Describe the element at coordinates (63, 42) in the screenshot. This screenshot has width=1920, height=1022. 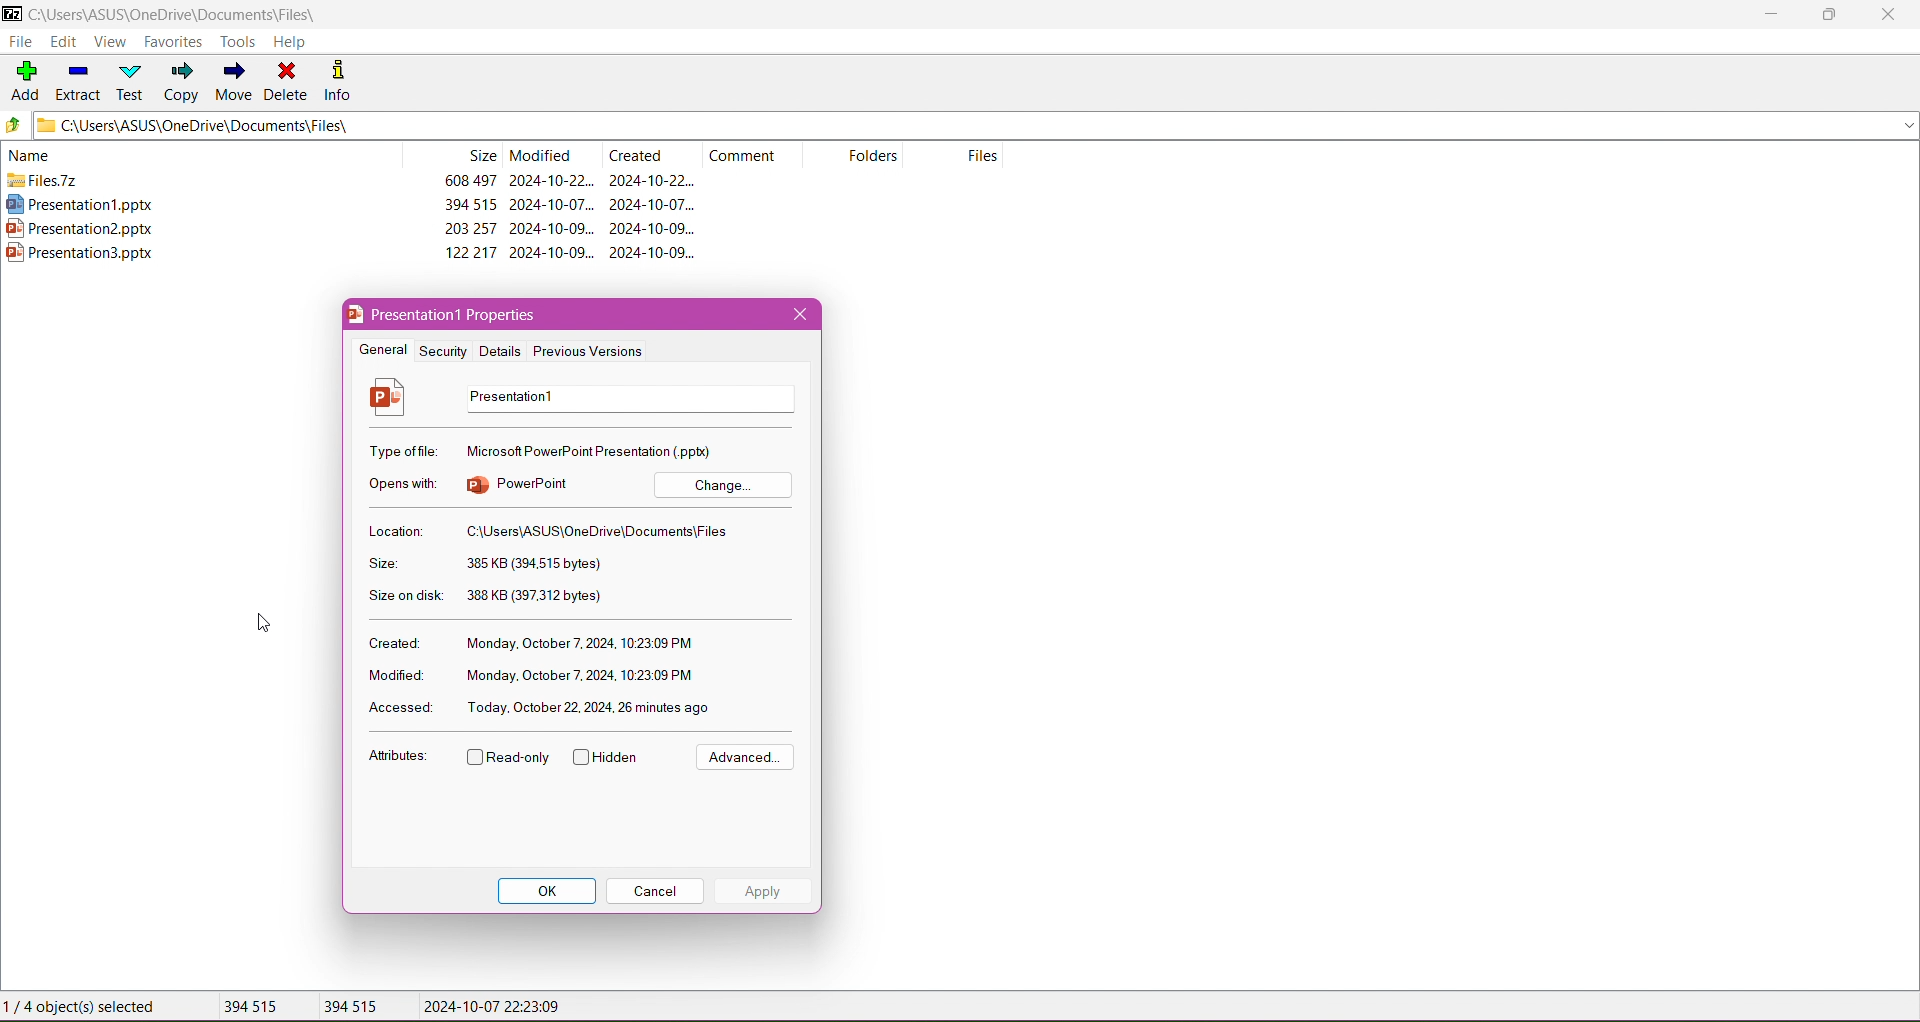
I see `Edit` at that location.